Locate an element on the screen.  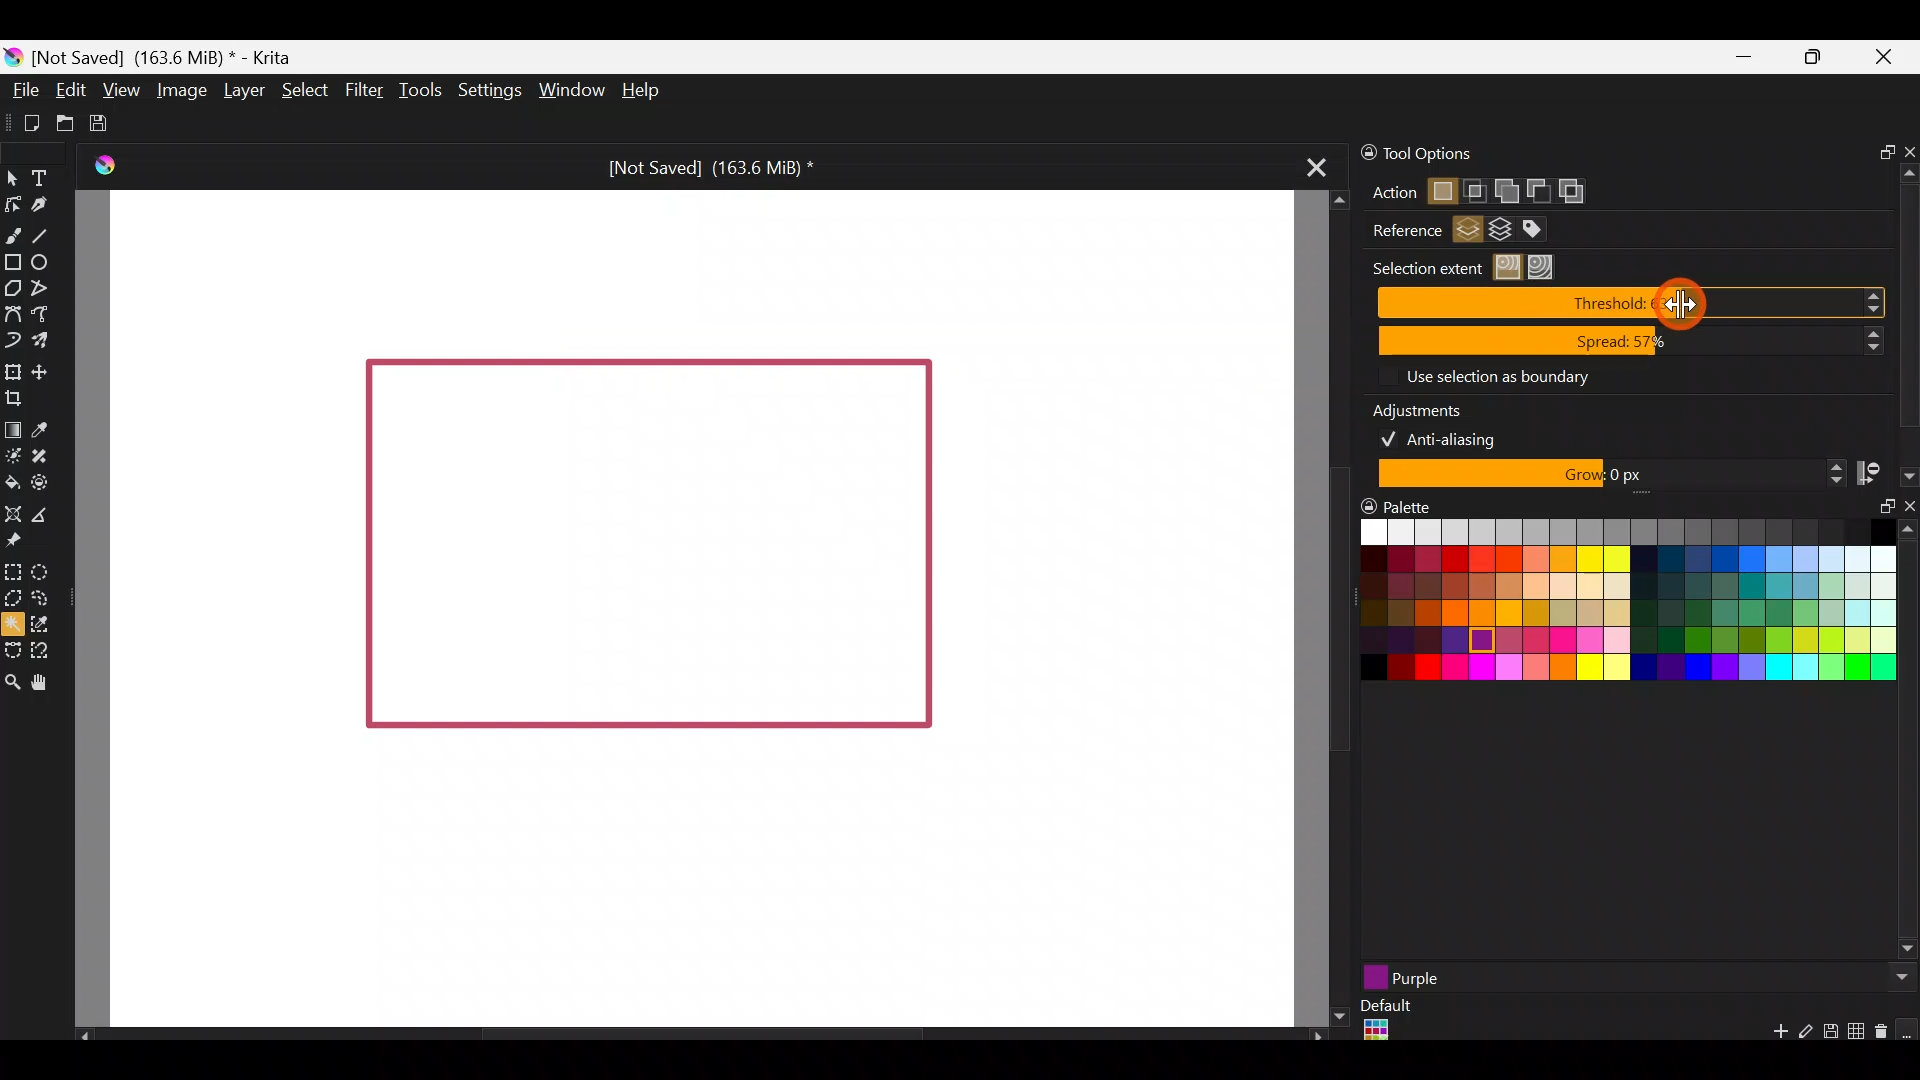
Lock docker is located at coordinates (1358, 153).